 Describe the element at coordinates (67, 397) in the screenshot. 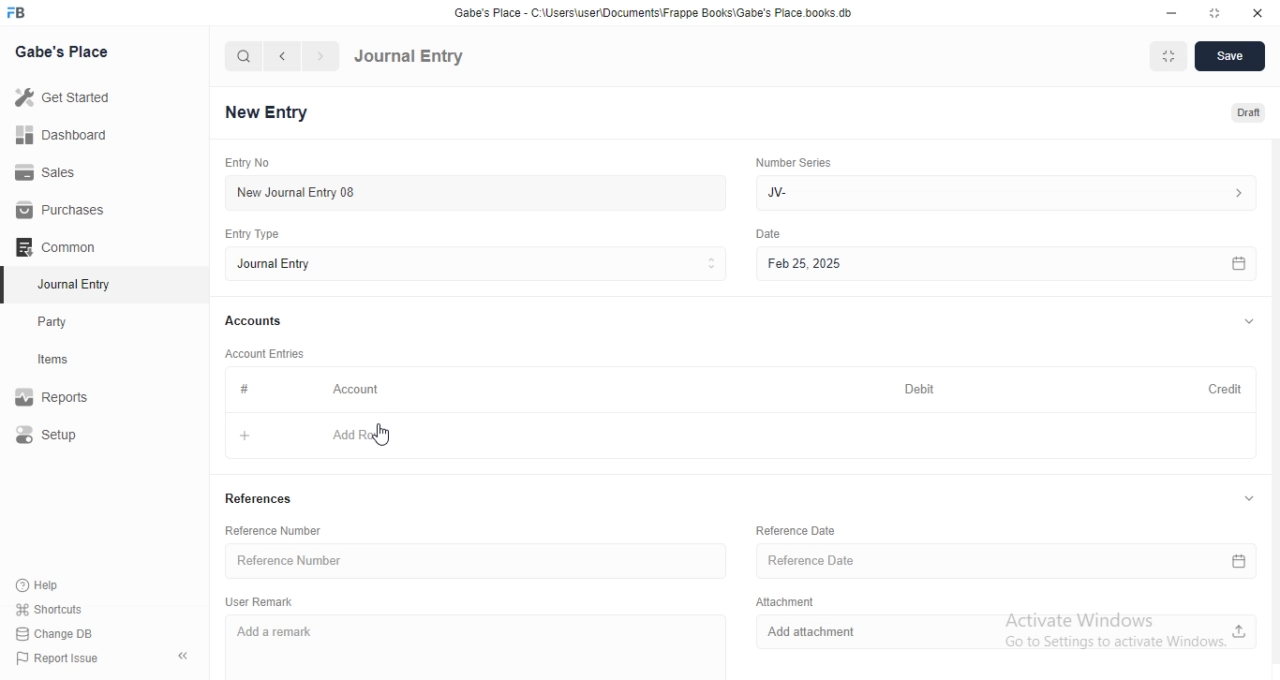

I see `Report` at that location.